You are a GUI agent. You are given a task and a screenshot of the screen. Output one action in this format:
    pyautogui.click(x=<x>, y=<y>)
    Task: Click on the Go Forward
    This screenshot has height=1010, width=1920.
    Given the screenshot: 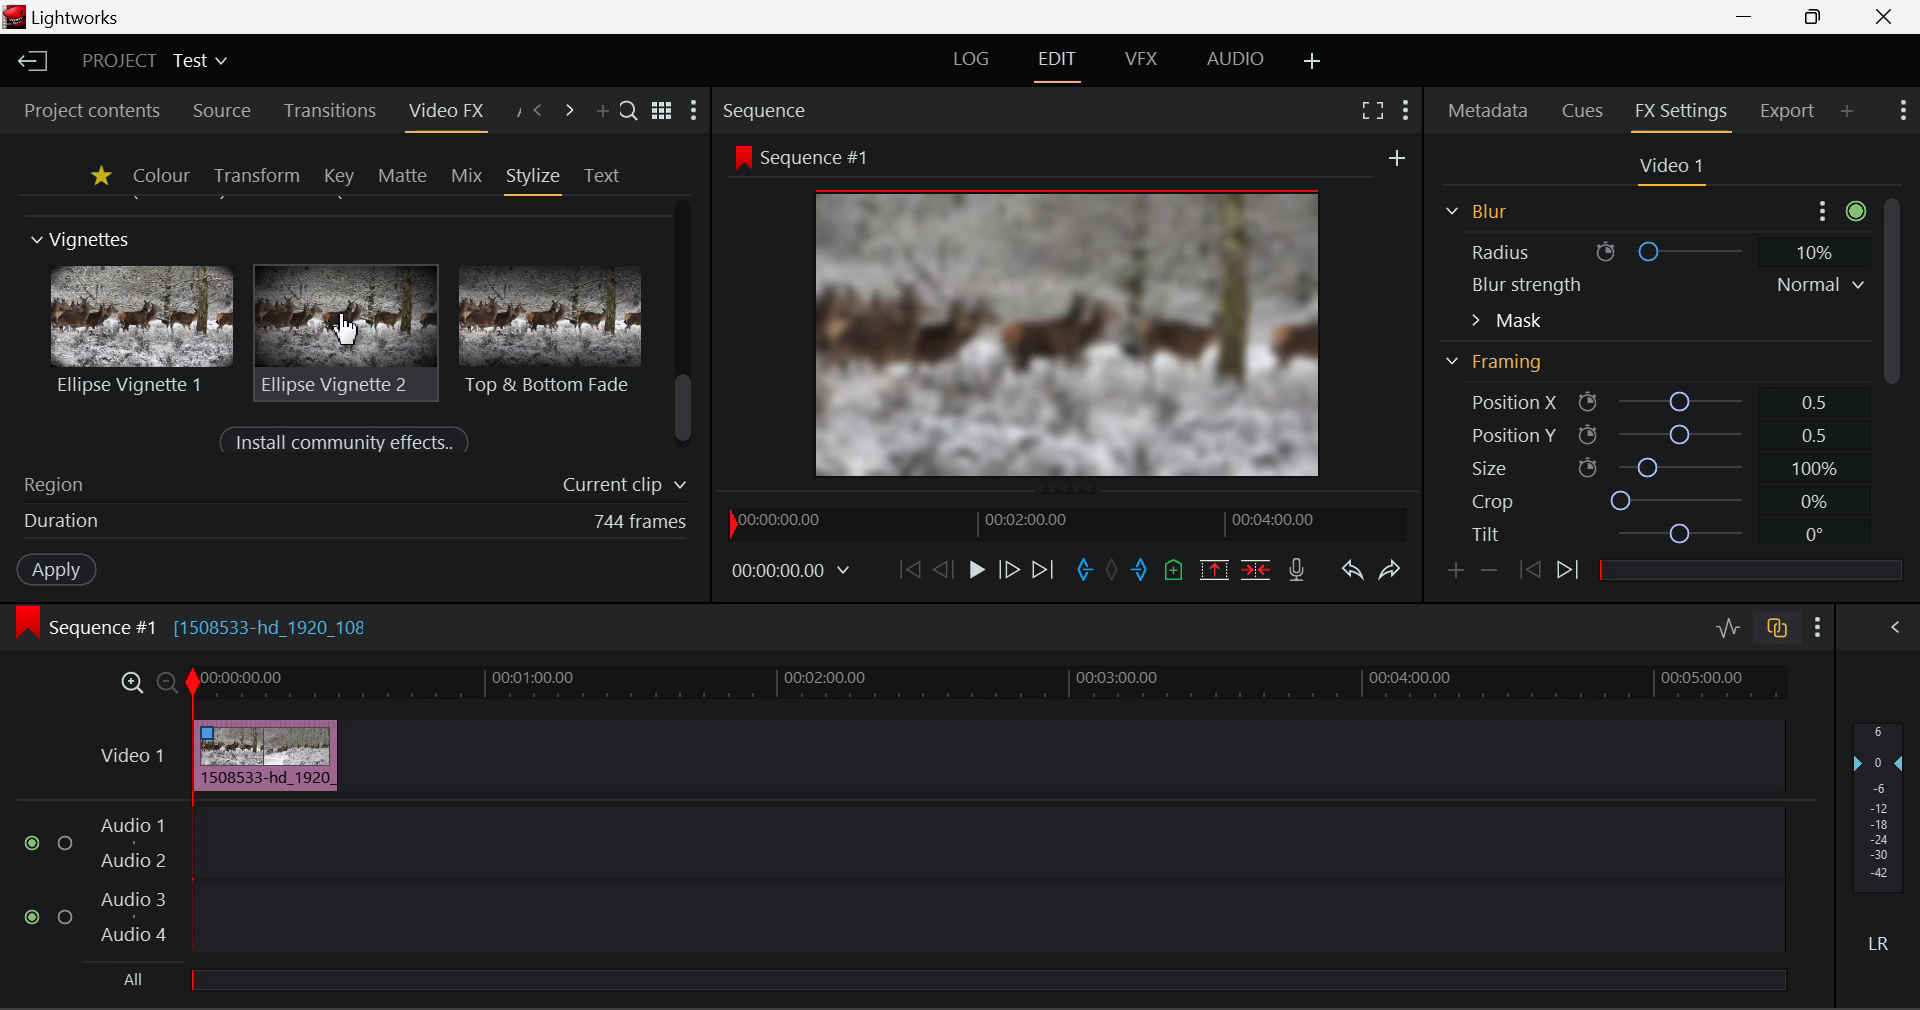 What is the action you would take?
    pyautogui.click(x=1009, y=570)
    